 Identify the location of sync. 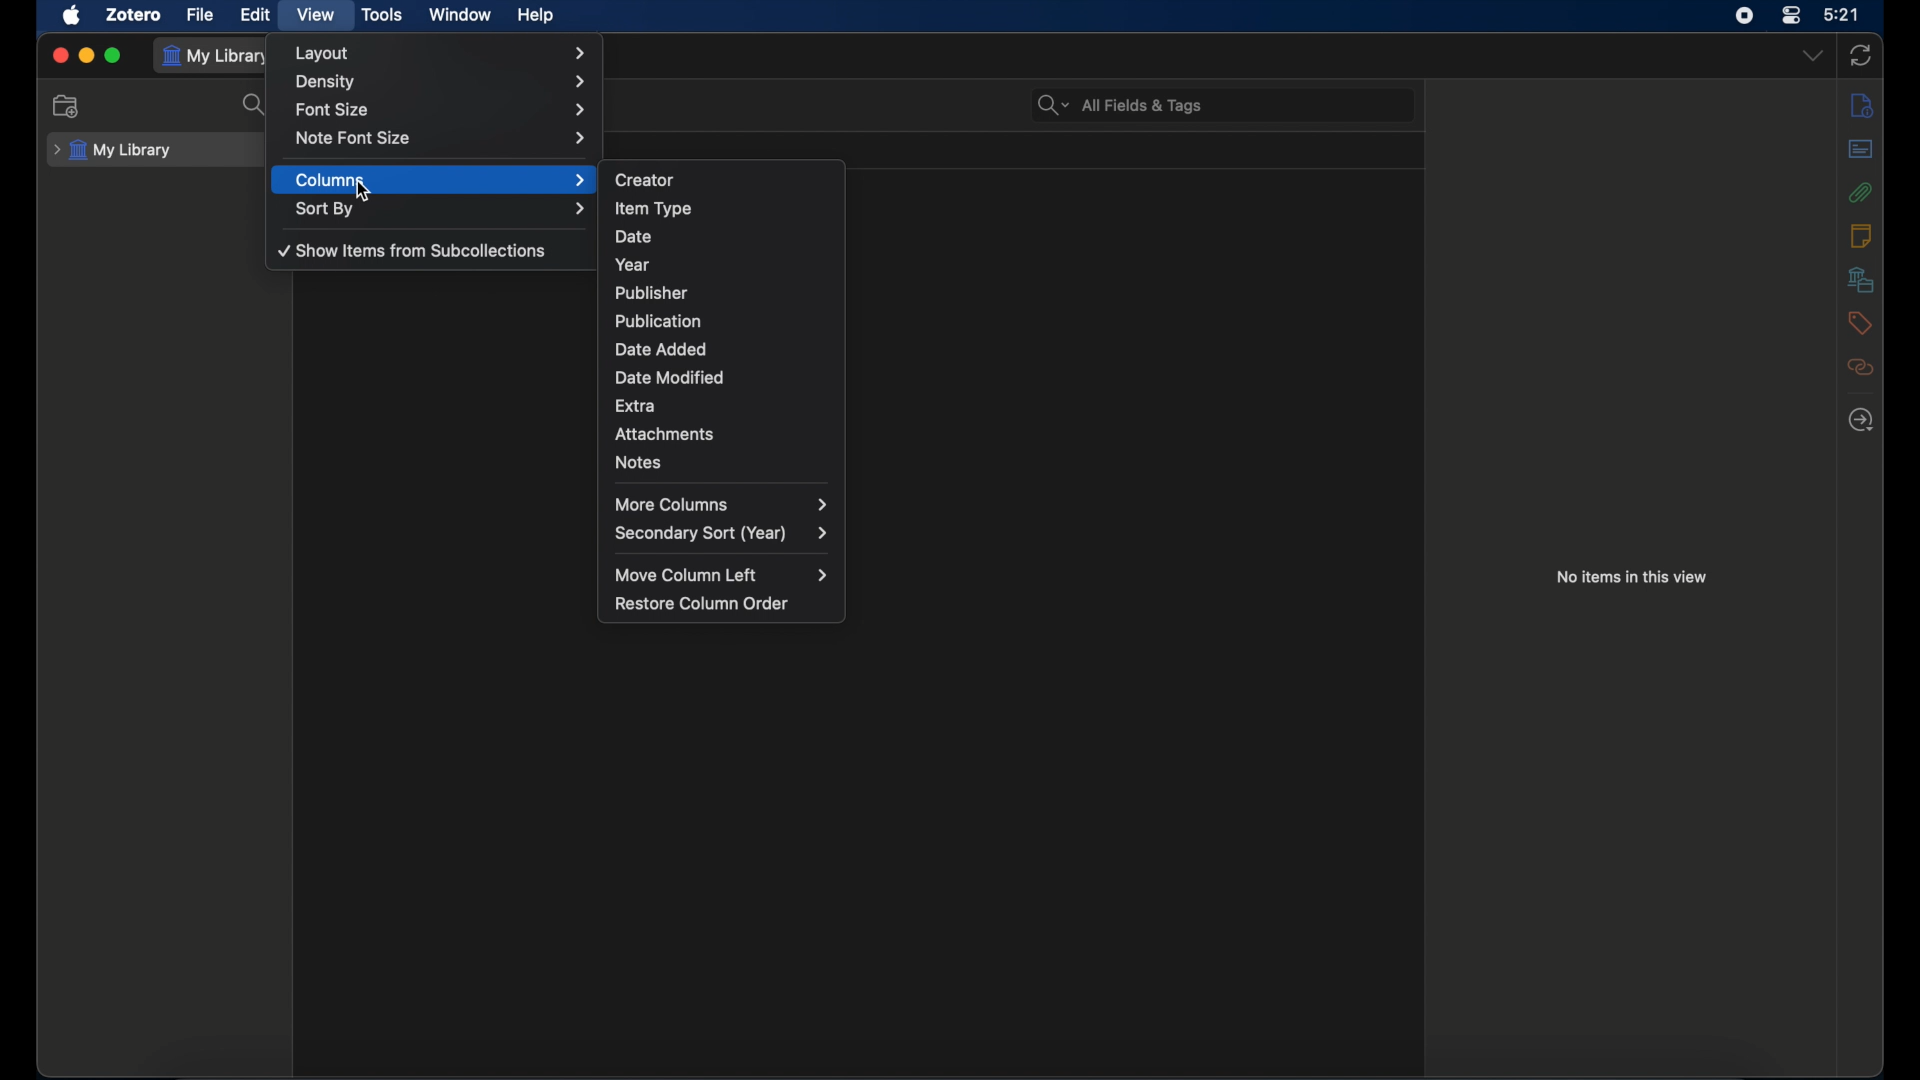
(1860, 56).